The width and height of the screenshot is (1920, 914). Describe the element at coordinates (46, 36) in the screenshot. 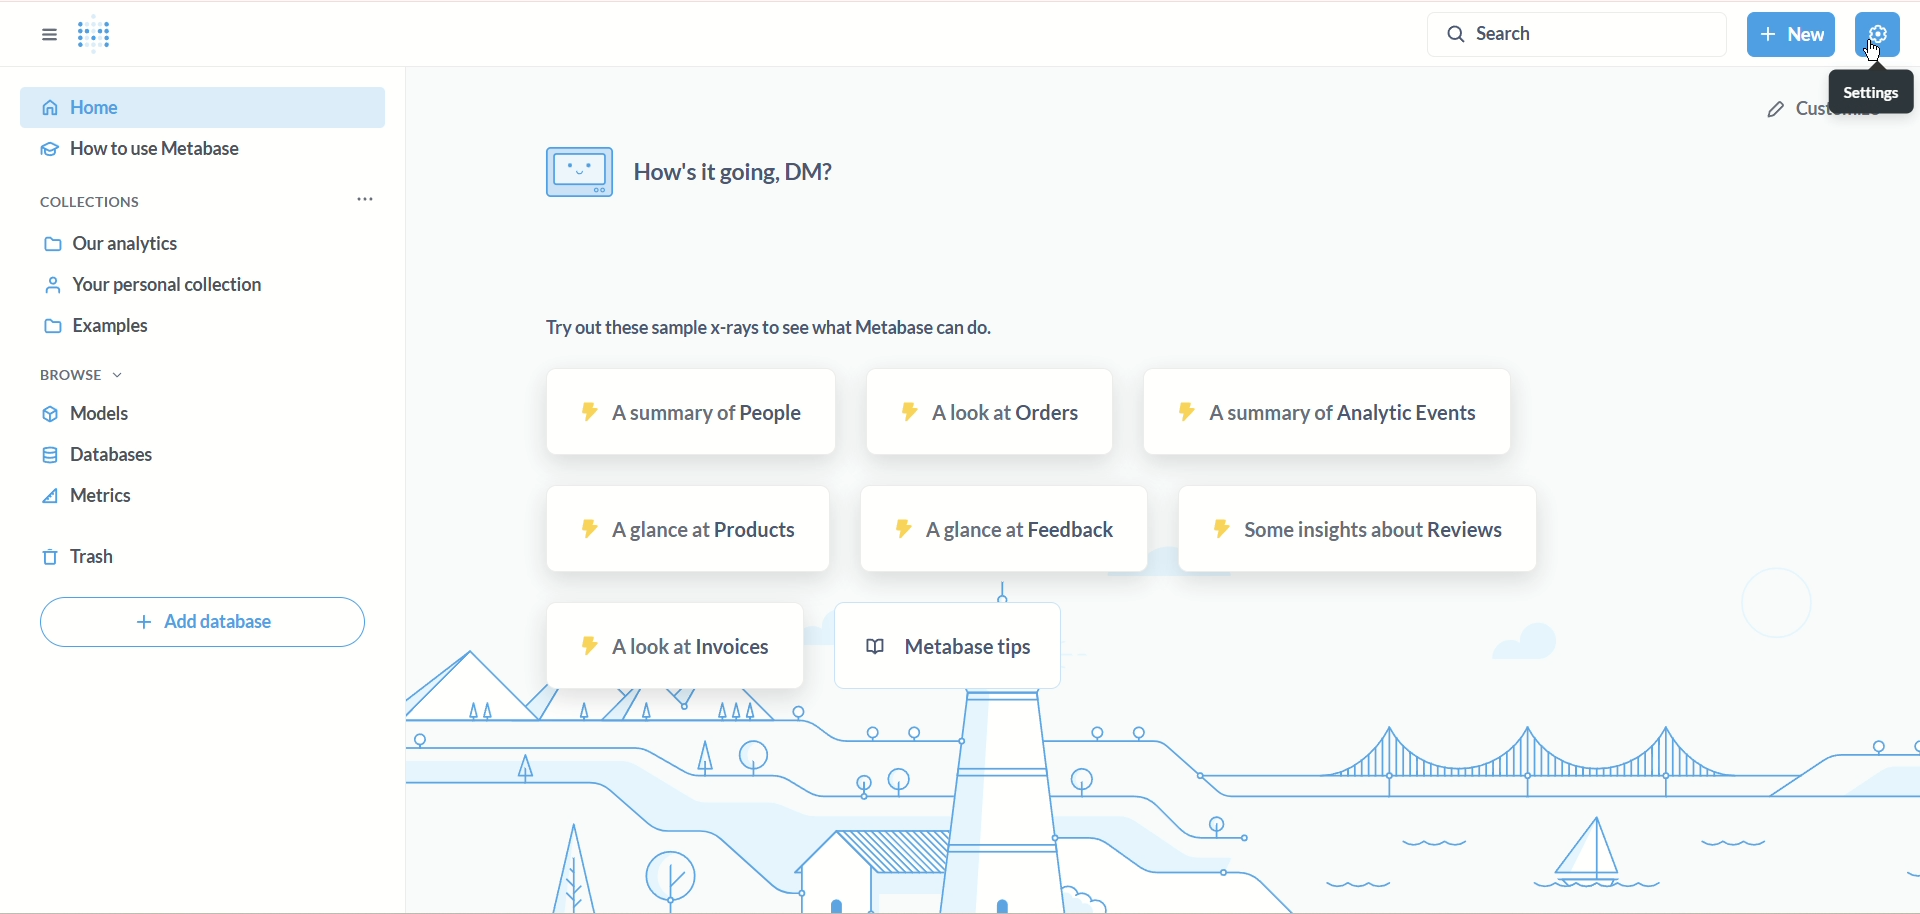

I see `sidebar` at that location.